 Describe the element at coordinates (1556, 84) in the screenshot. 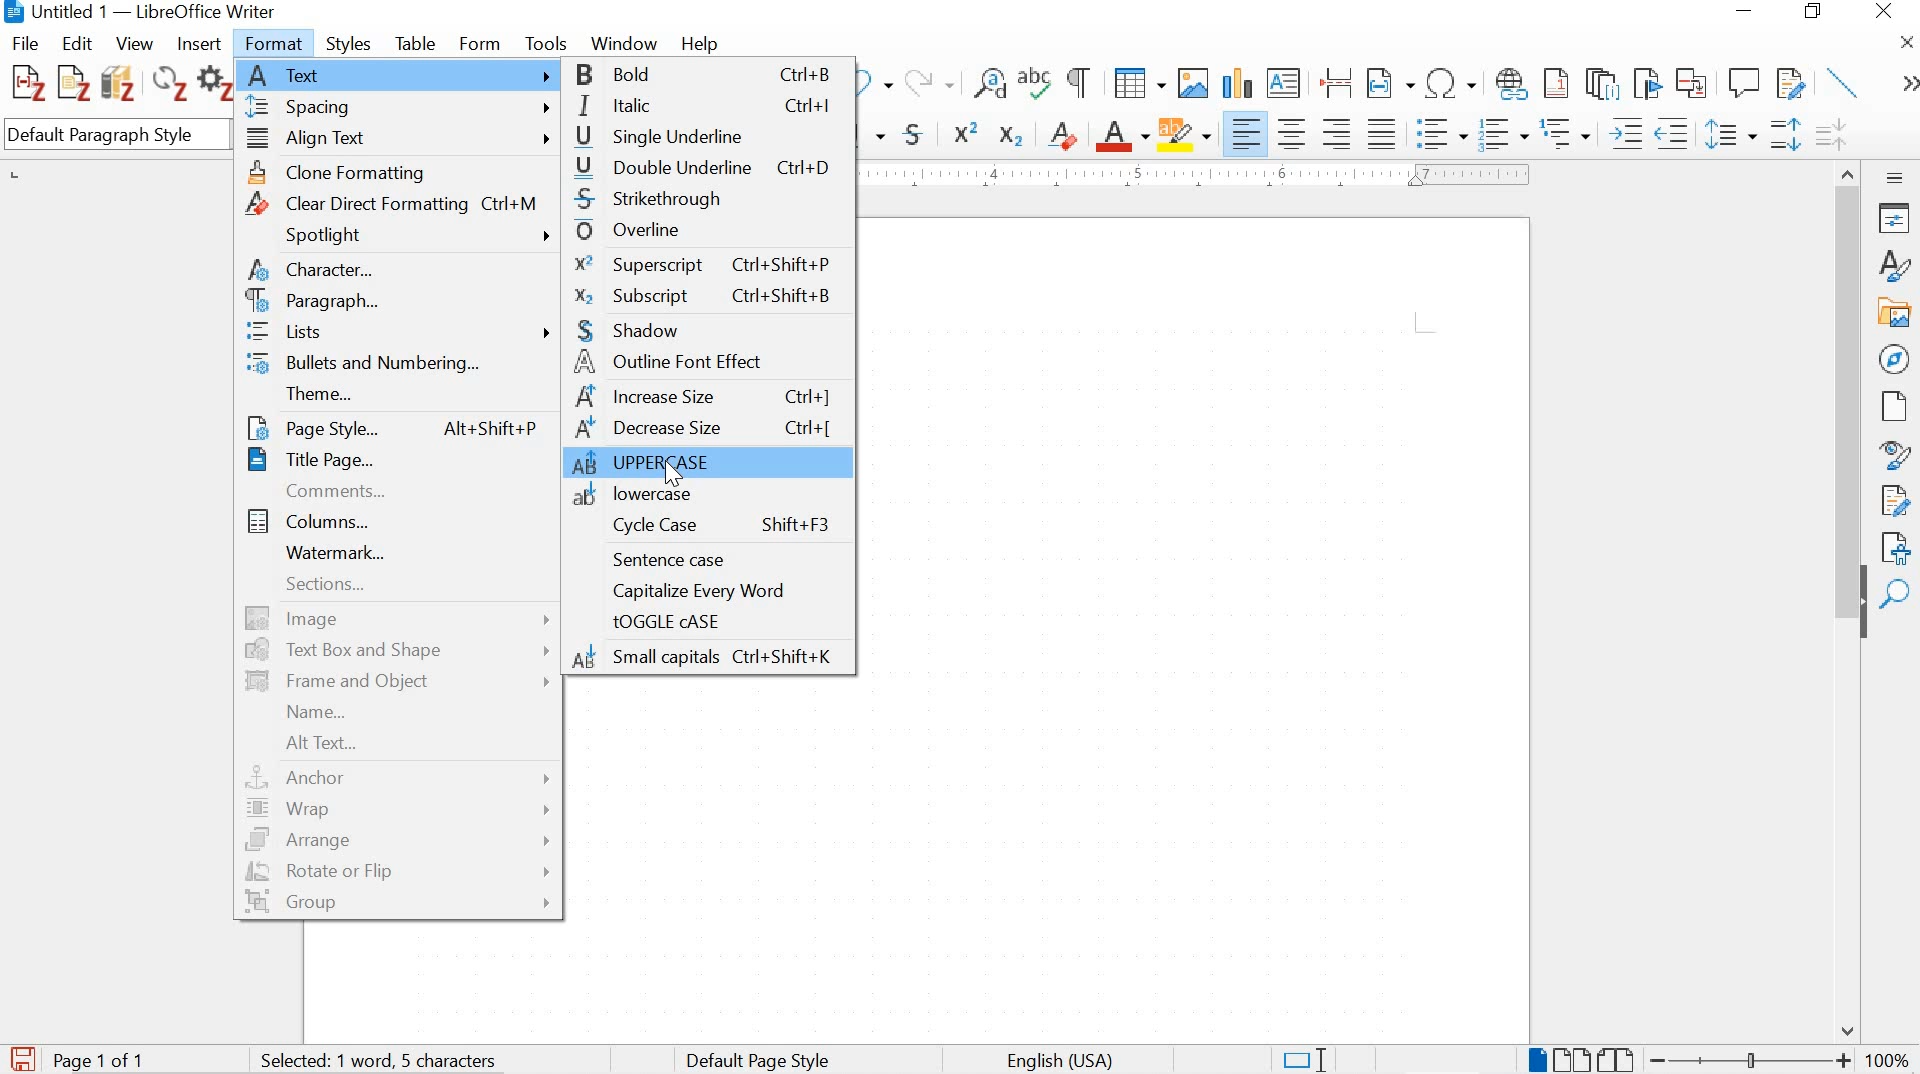

I see `insert endnote` at that location.